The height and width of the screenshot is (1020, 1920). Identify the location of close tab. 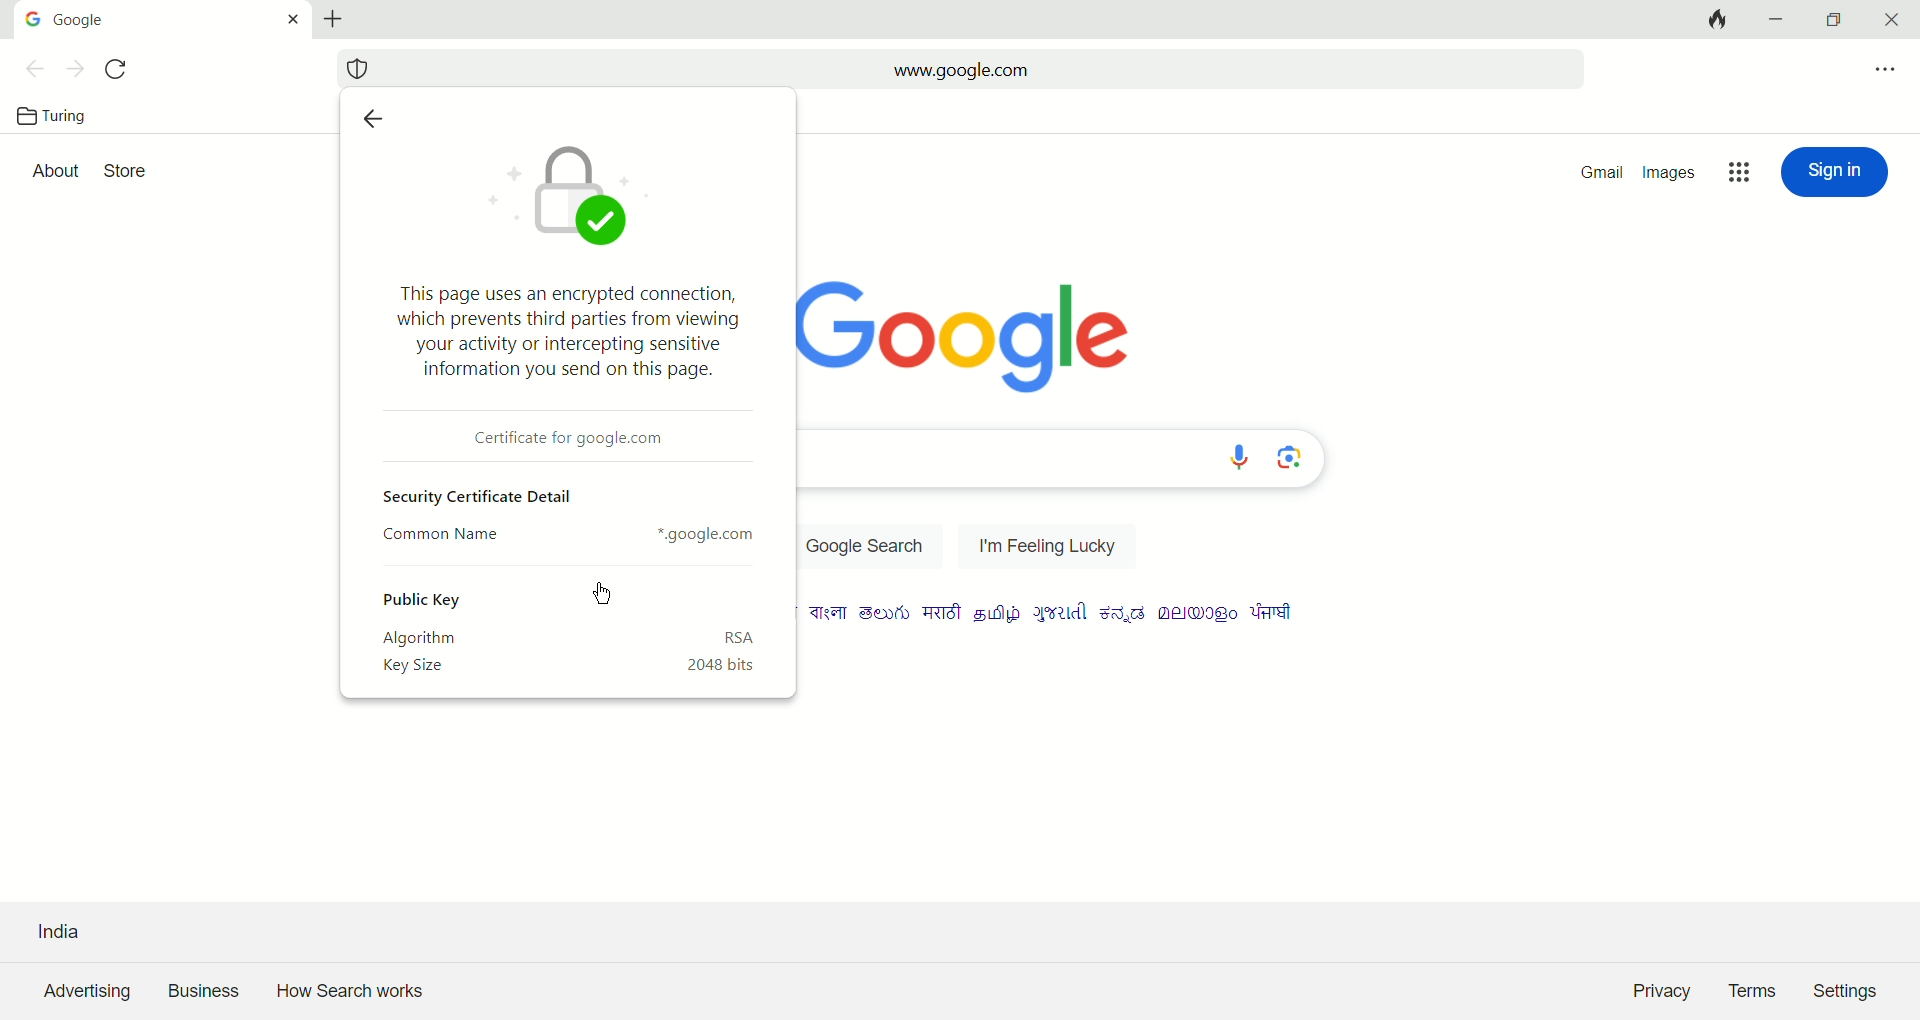
(287, 20).